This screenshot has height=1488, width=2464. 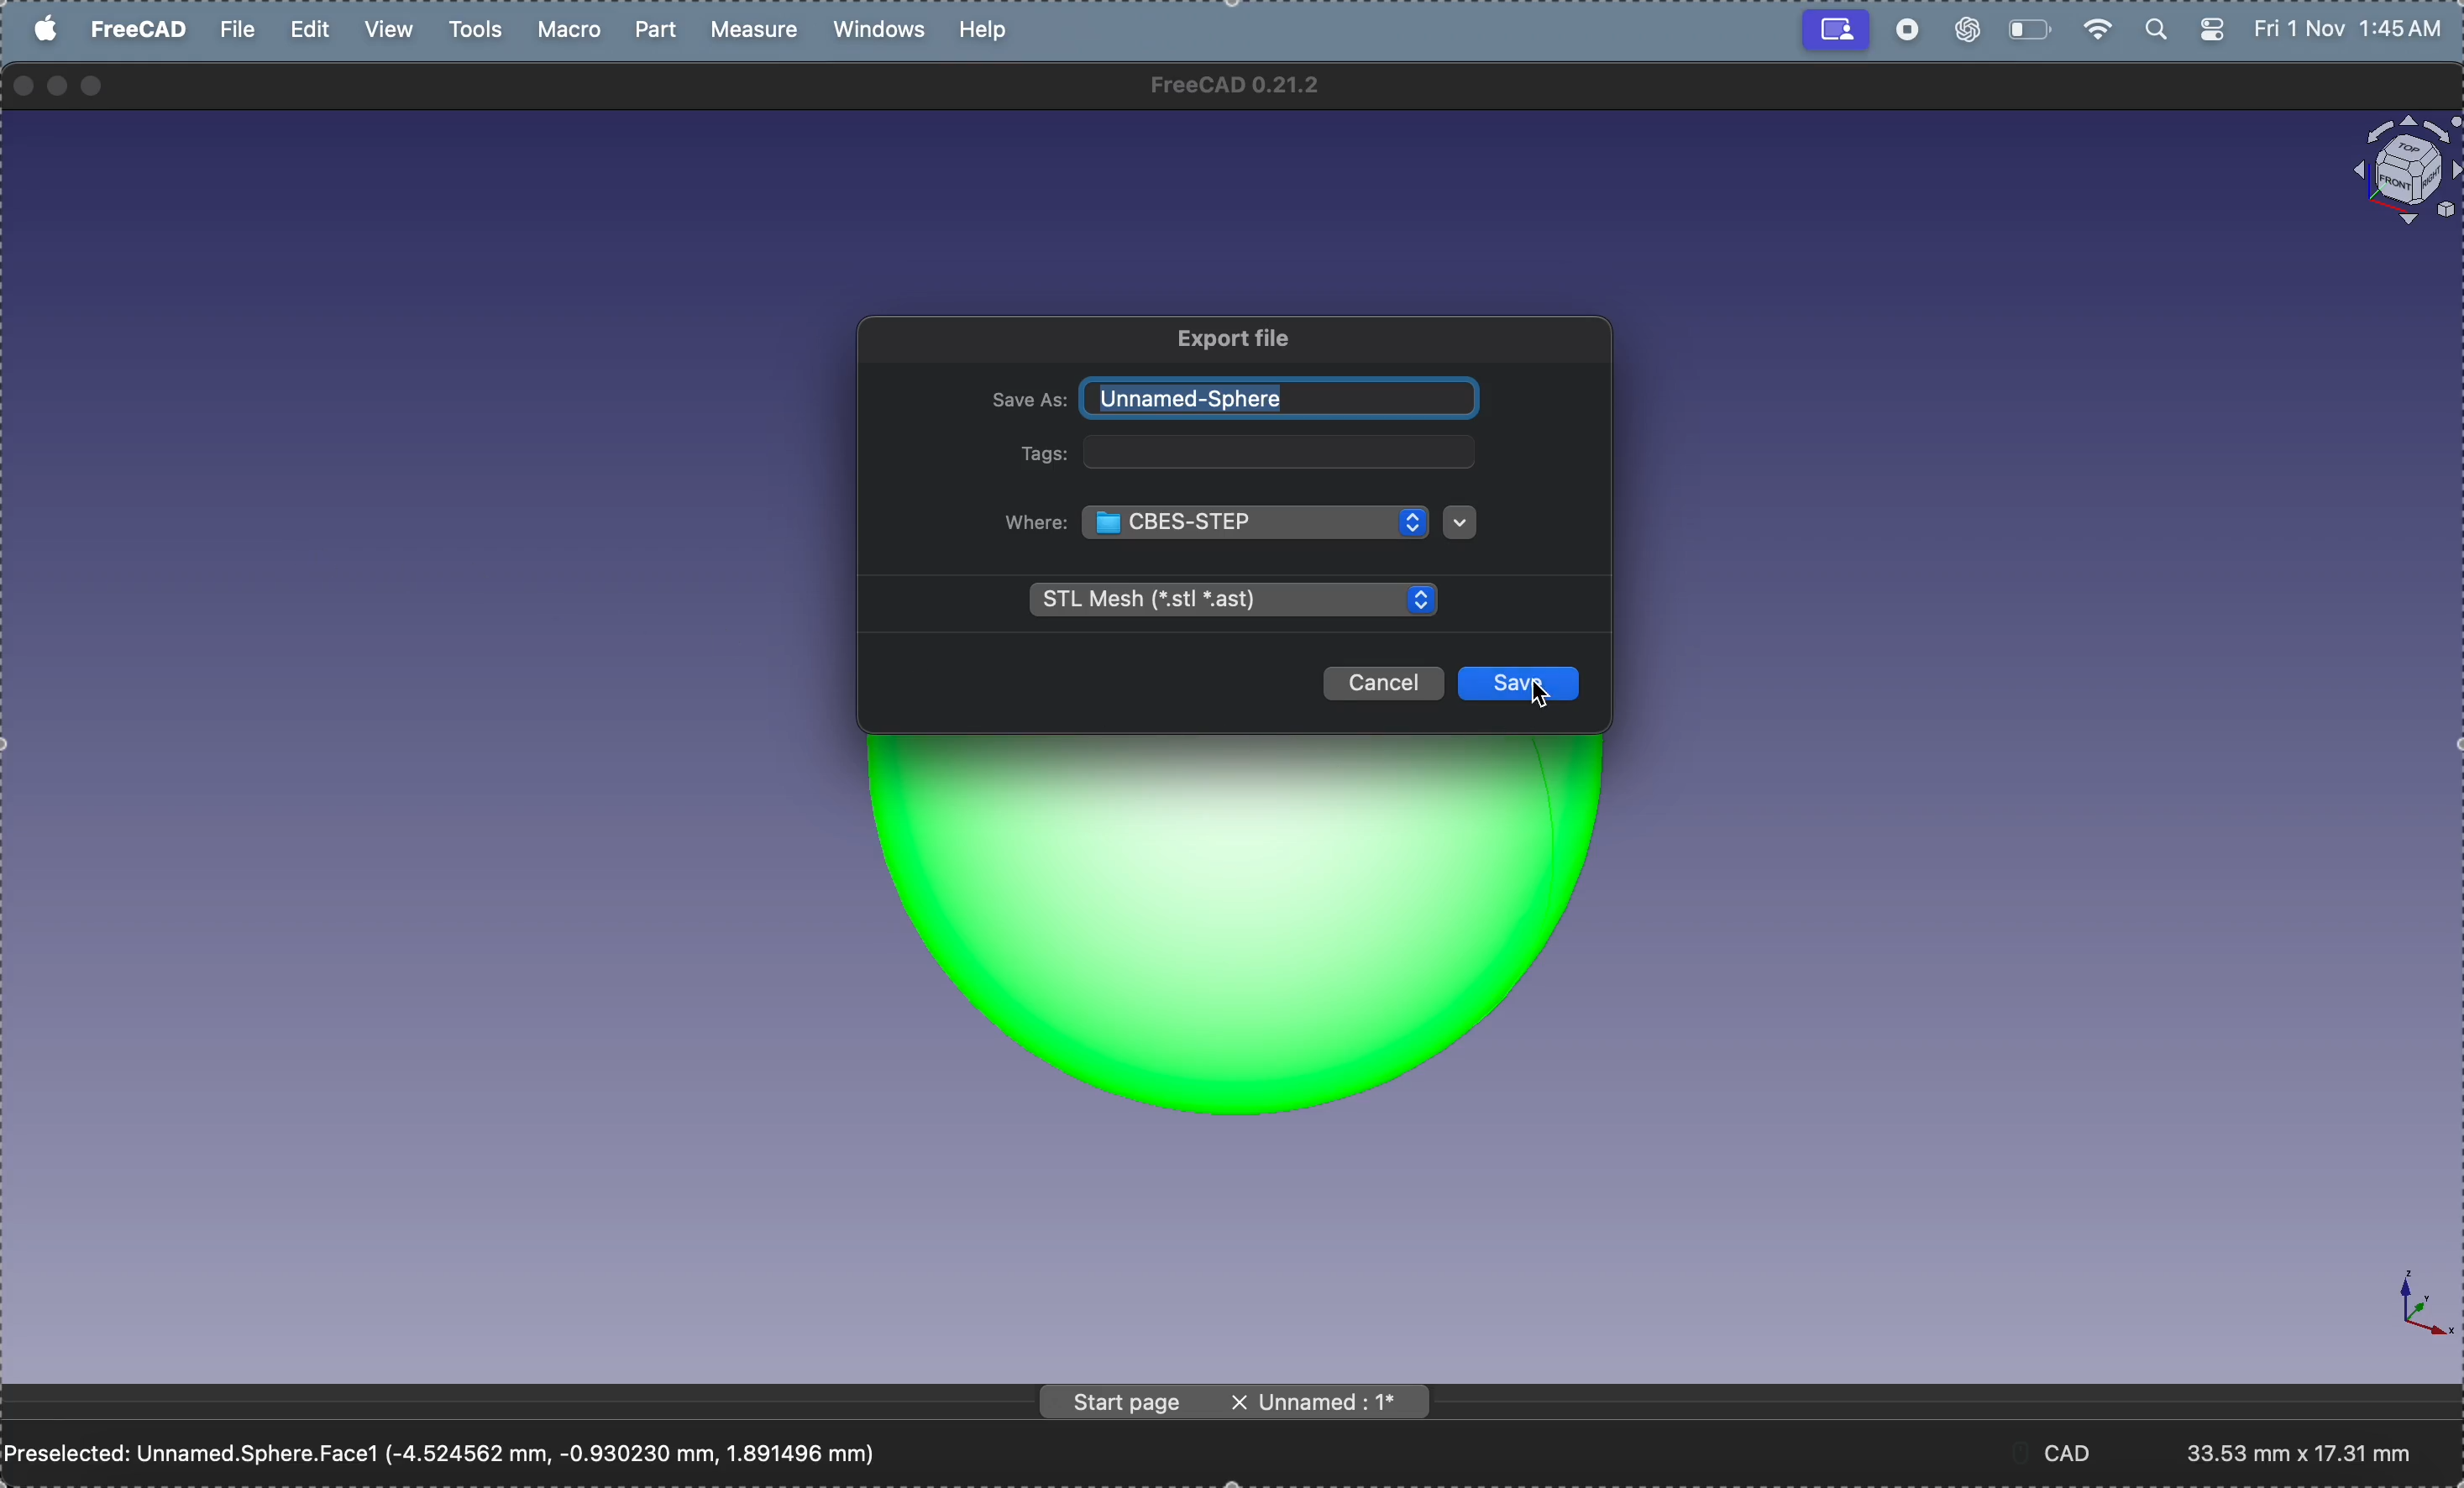 What do you see at coordinates (392, 28) in the screenshot?
I see `view` at bounding box center [392, 28].